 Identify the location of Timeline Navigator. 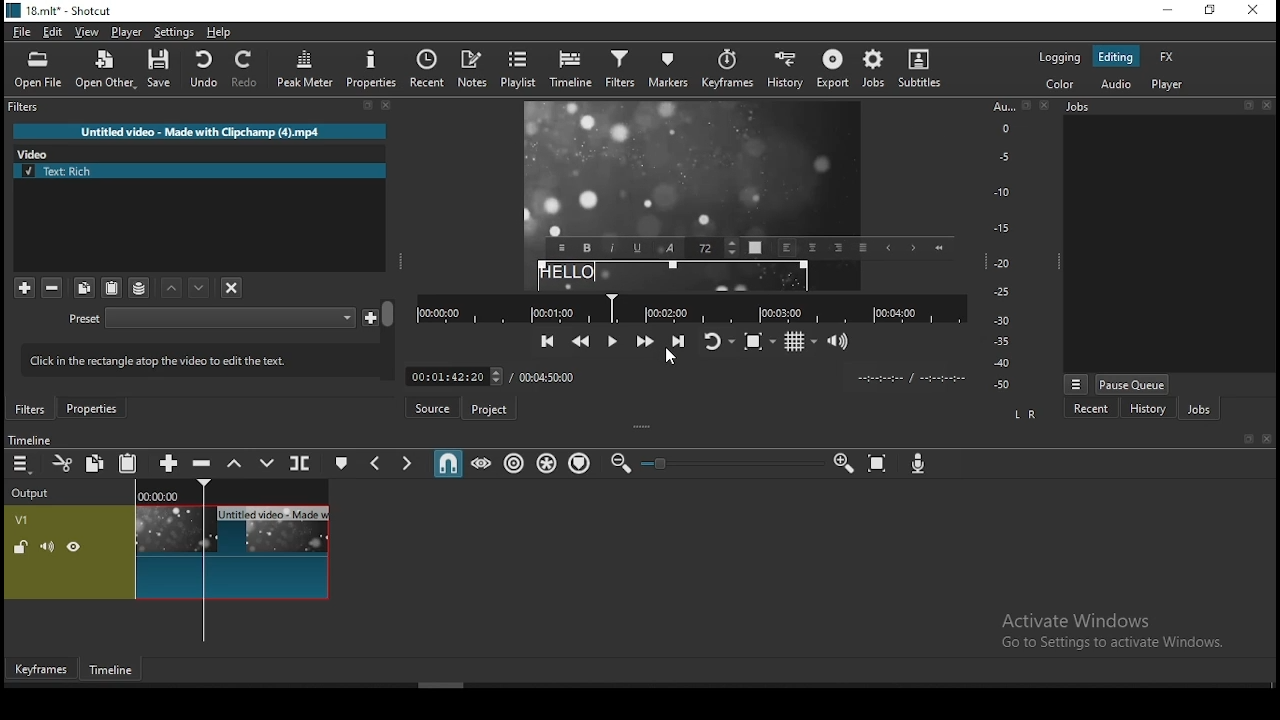
(691, 309).